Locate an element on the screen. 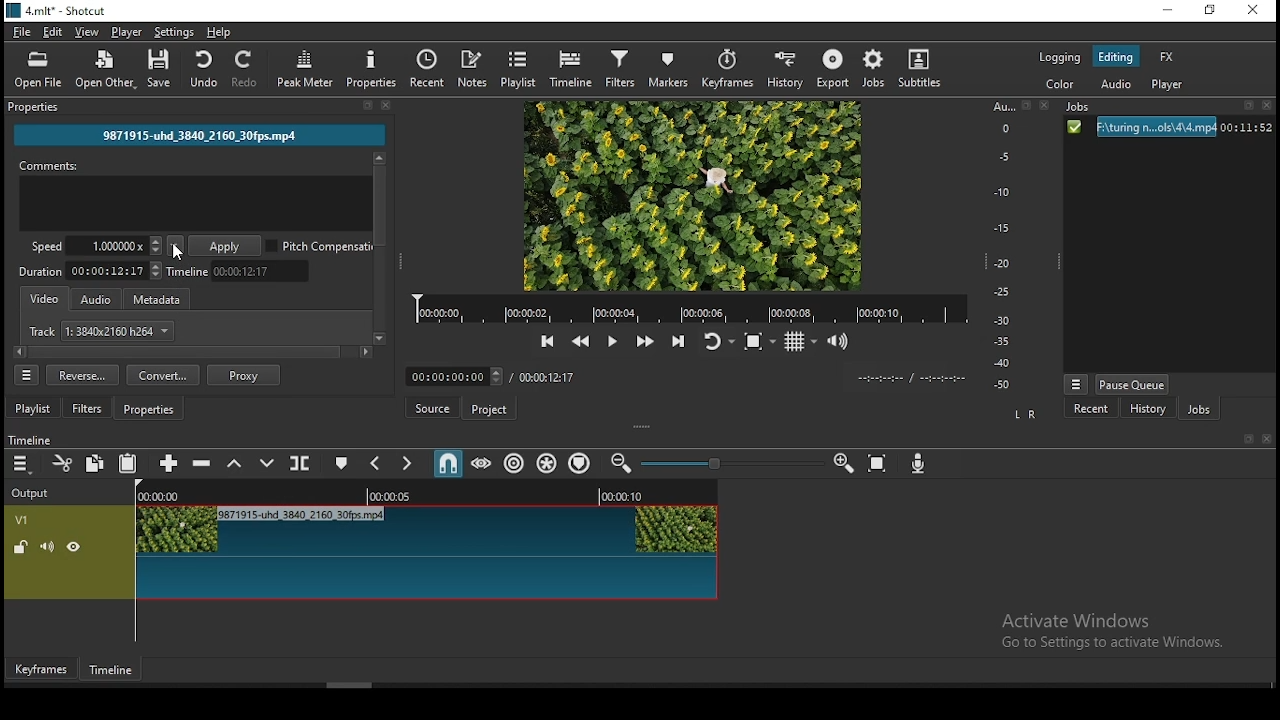 This screenshot has width=1280, height=720. properties is located at coordinates (374, 68).